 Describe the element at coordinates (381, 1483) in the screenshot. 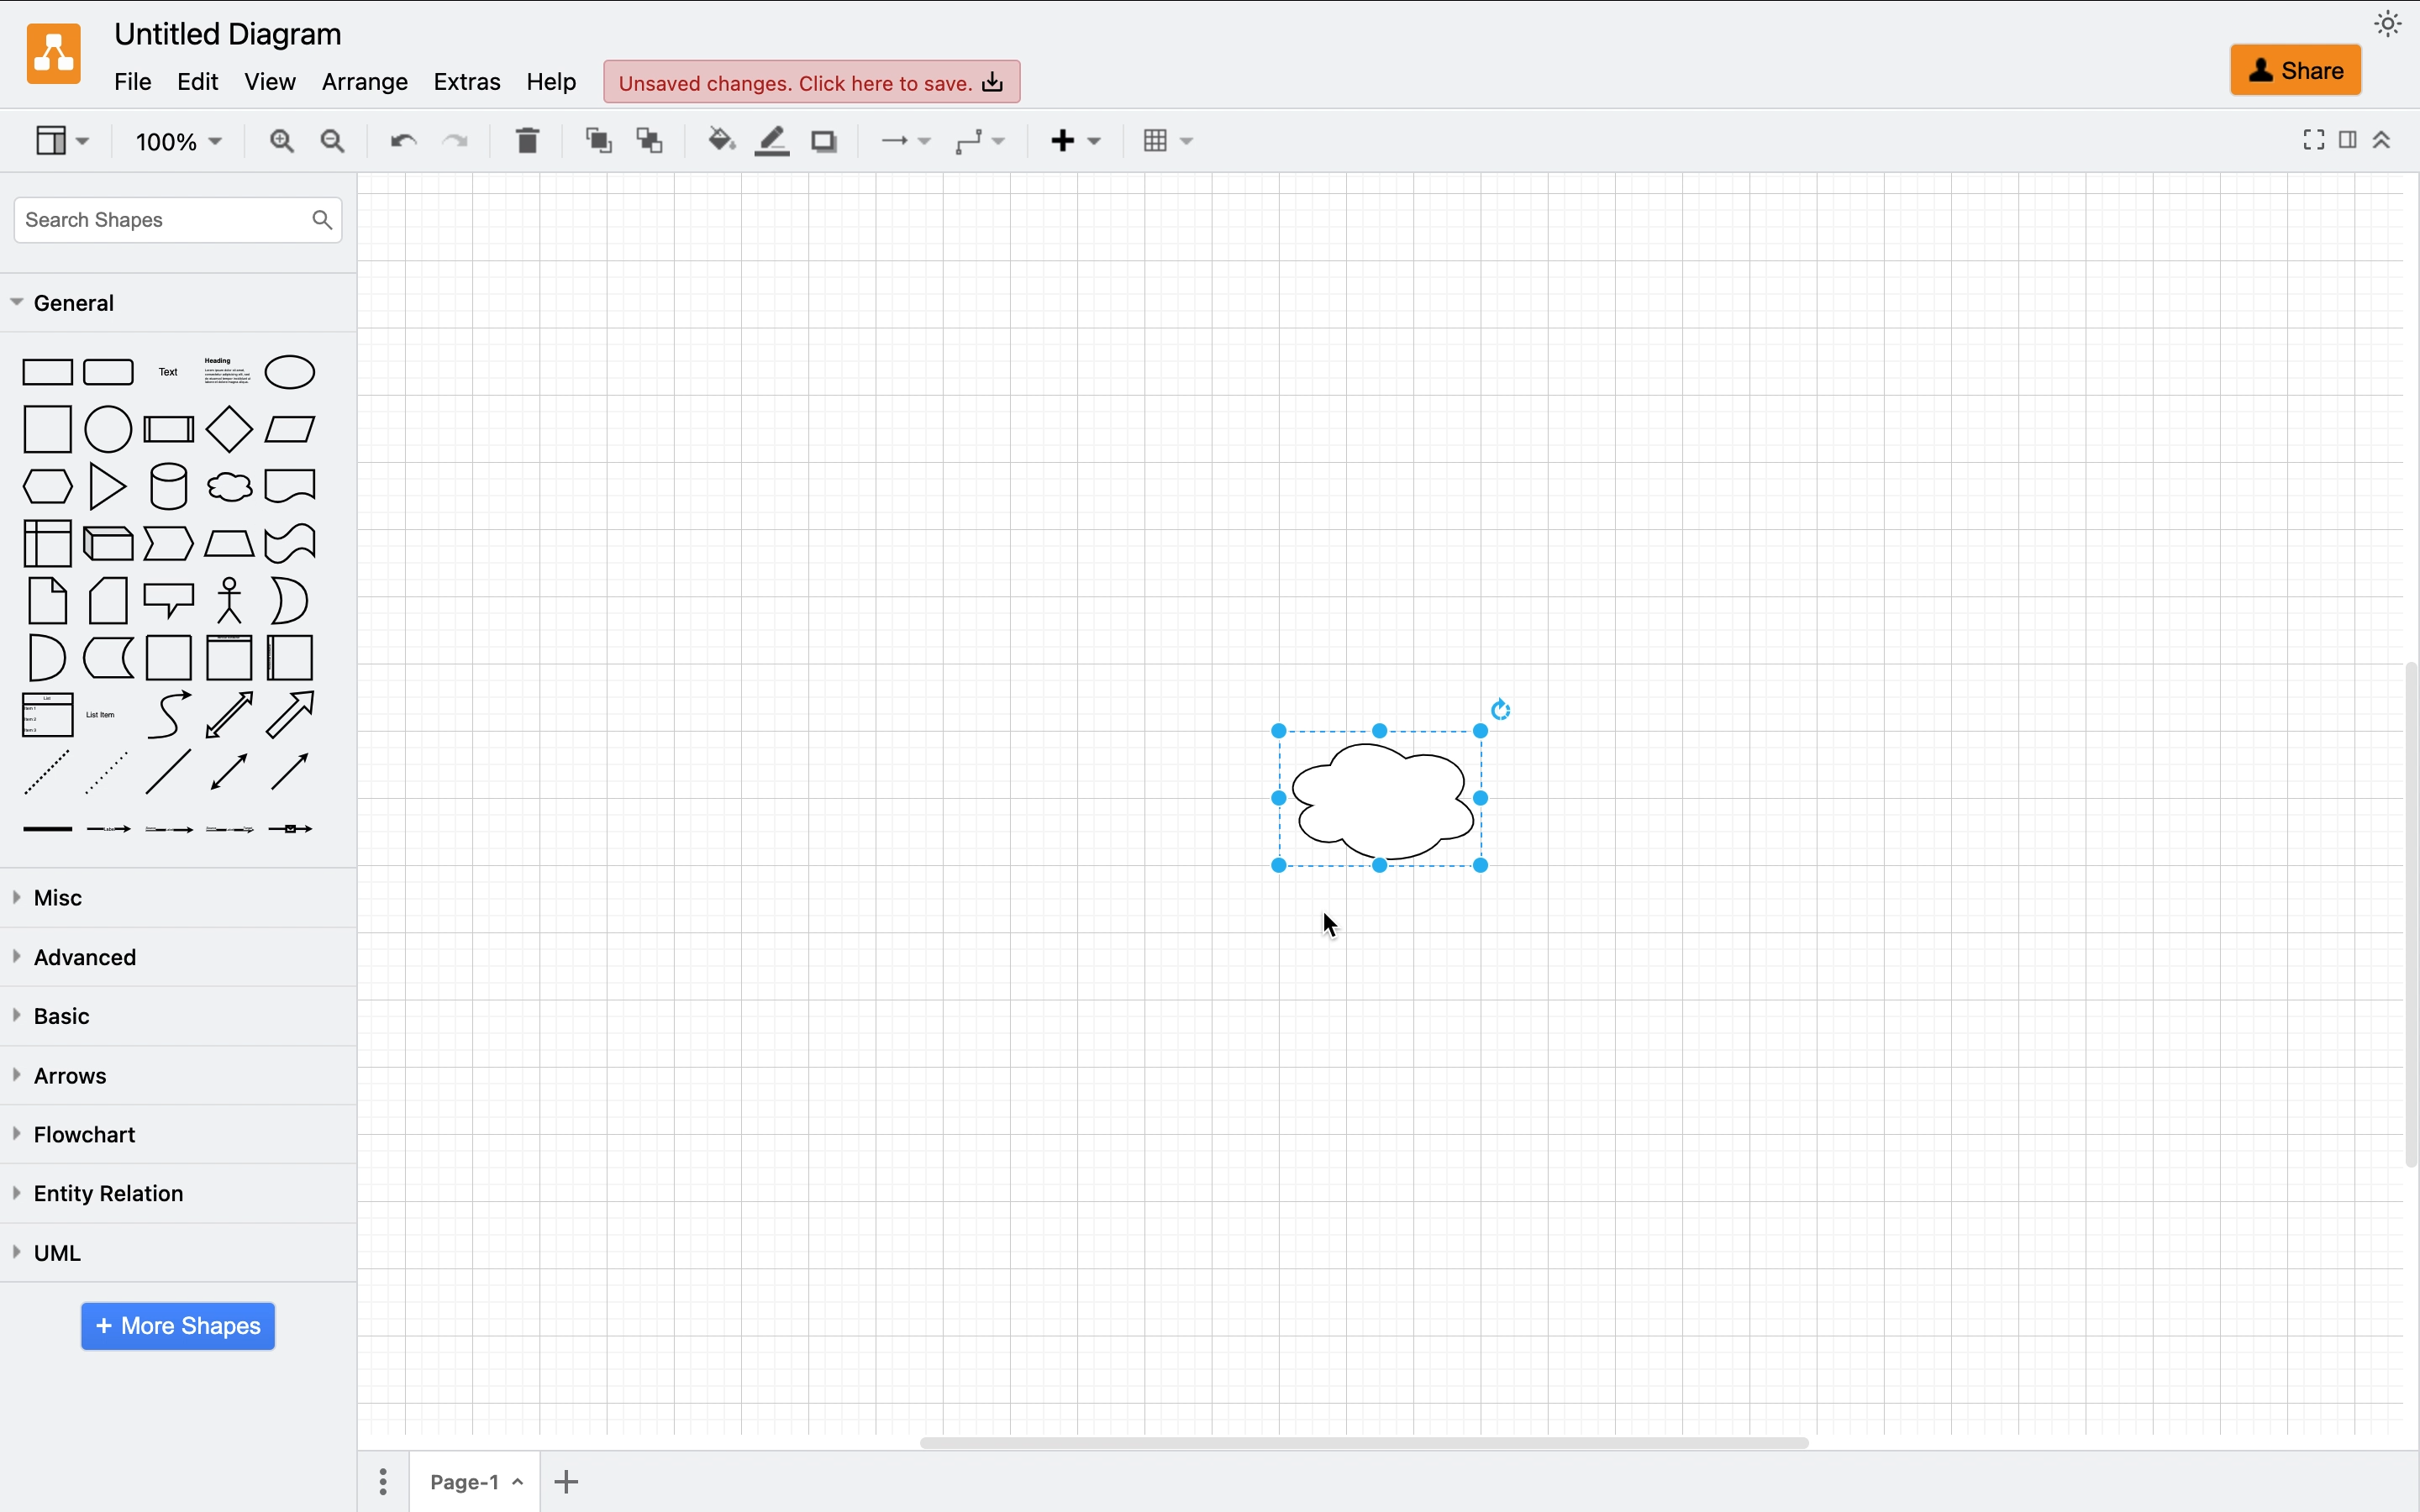

I see `more options` at that location.